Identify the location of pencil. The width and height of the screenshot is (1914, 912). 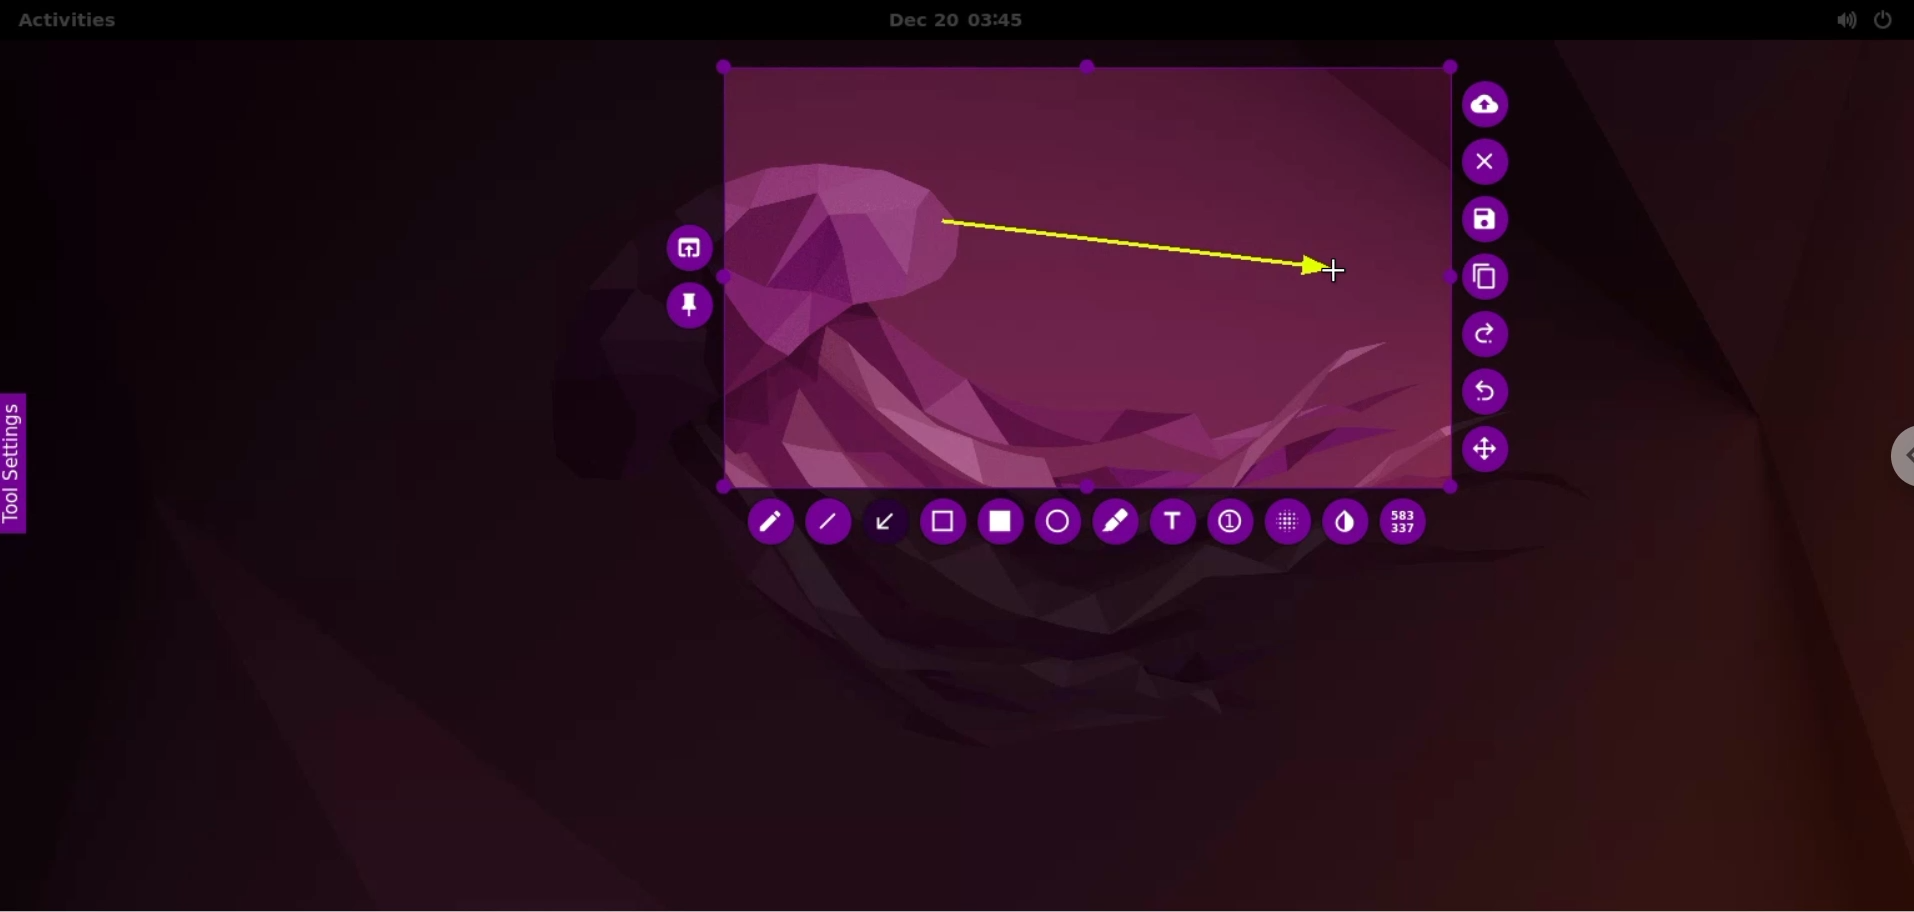
(767, 524).